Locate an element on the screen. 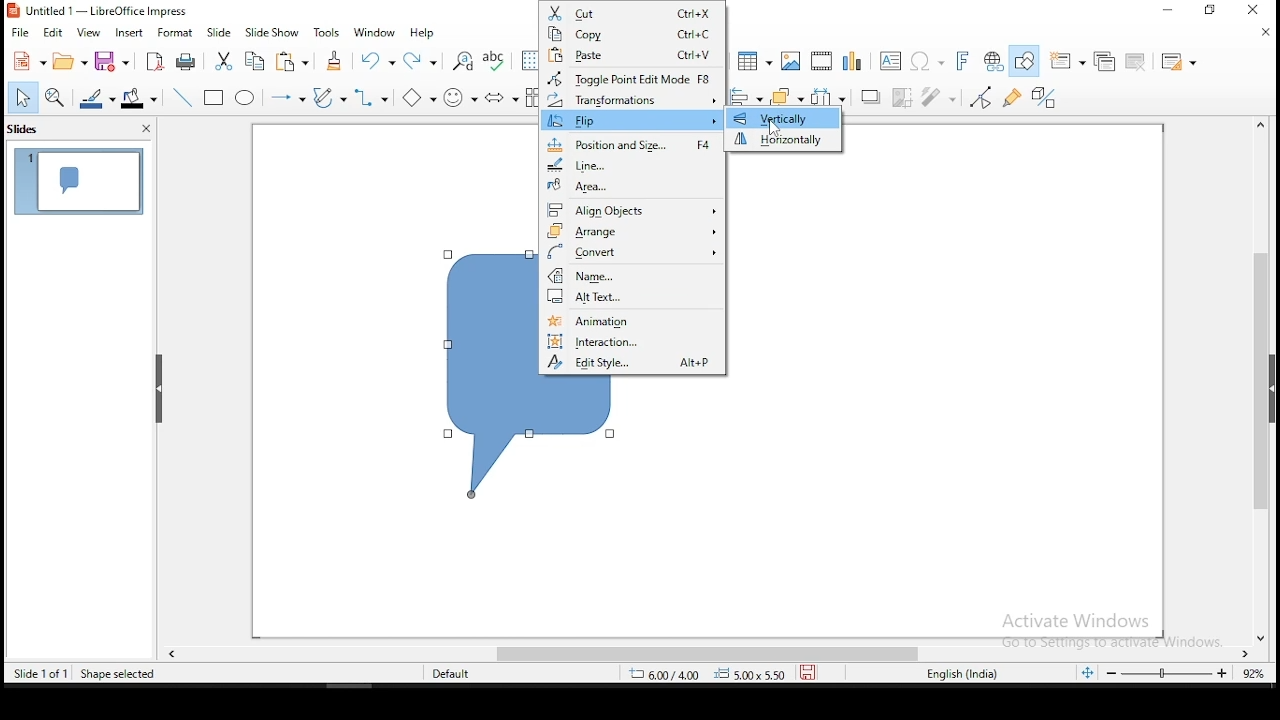 The width and height of the screenshot is (1280, 720). arrange is located at coordinates (632, 230).